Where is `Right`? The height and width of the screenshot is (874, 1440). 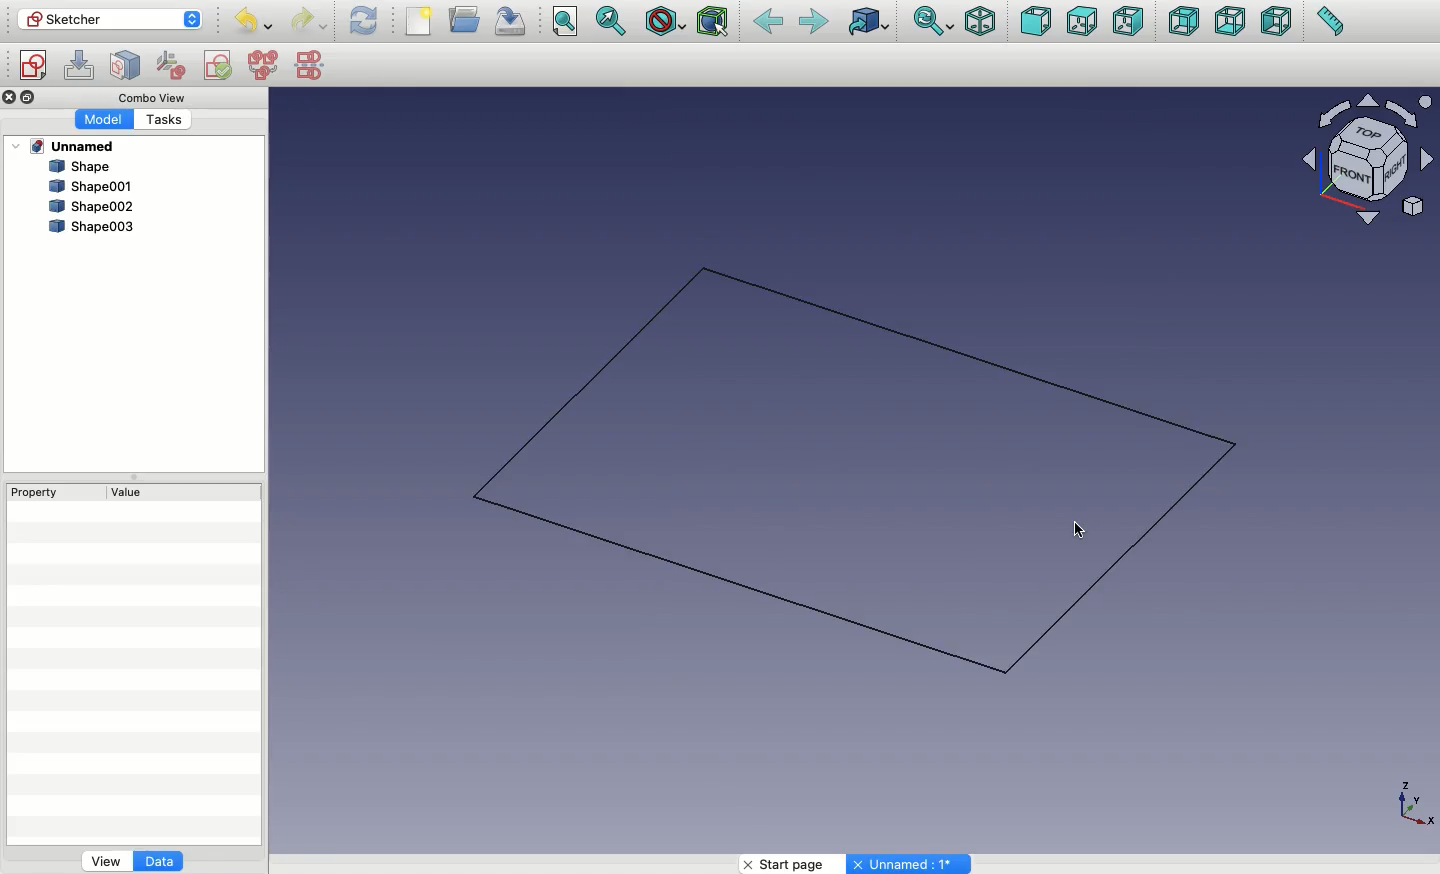 Right is located at coordinates (1130, 23).